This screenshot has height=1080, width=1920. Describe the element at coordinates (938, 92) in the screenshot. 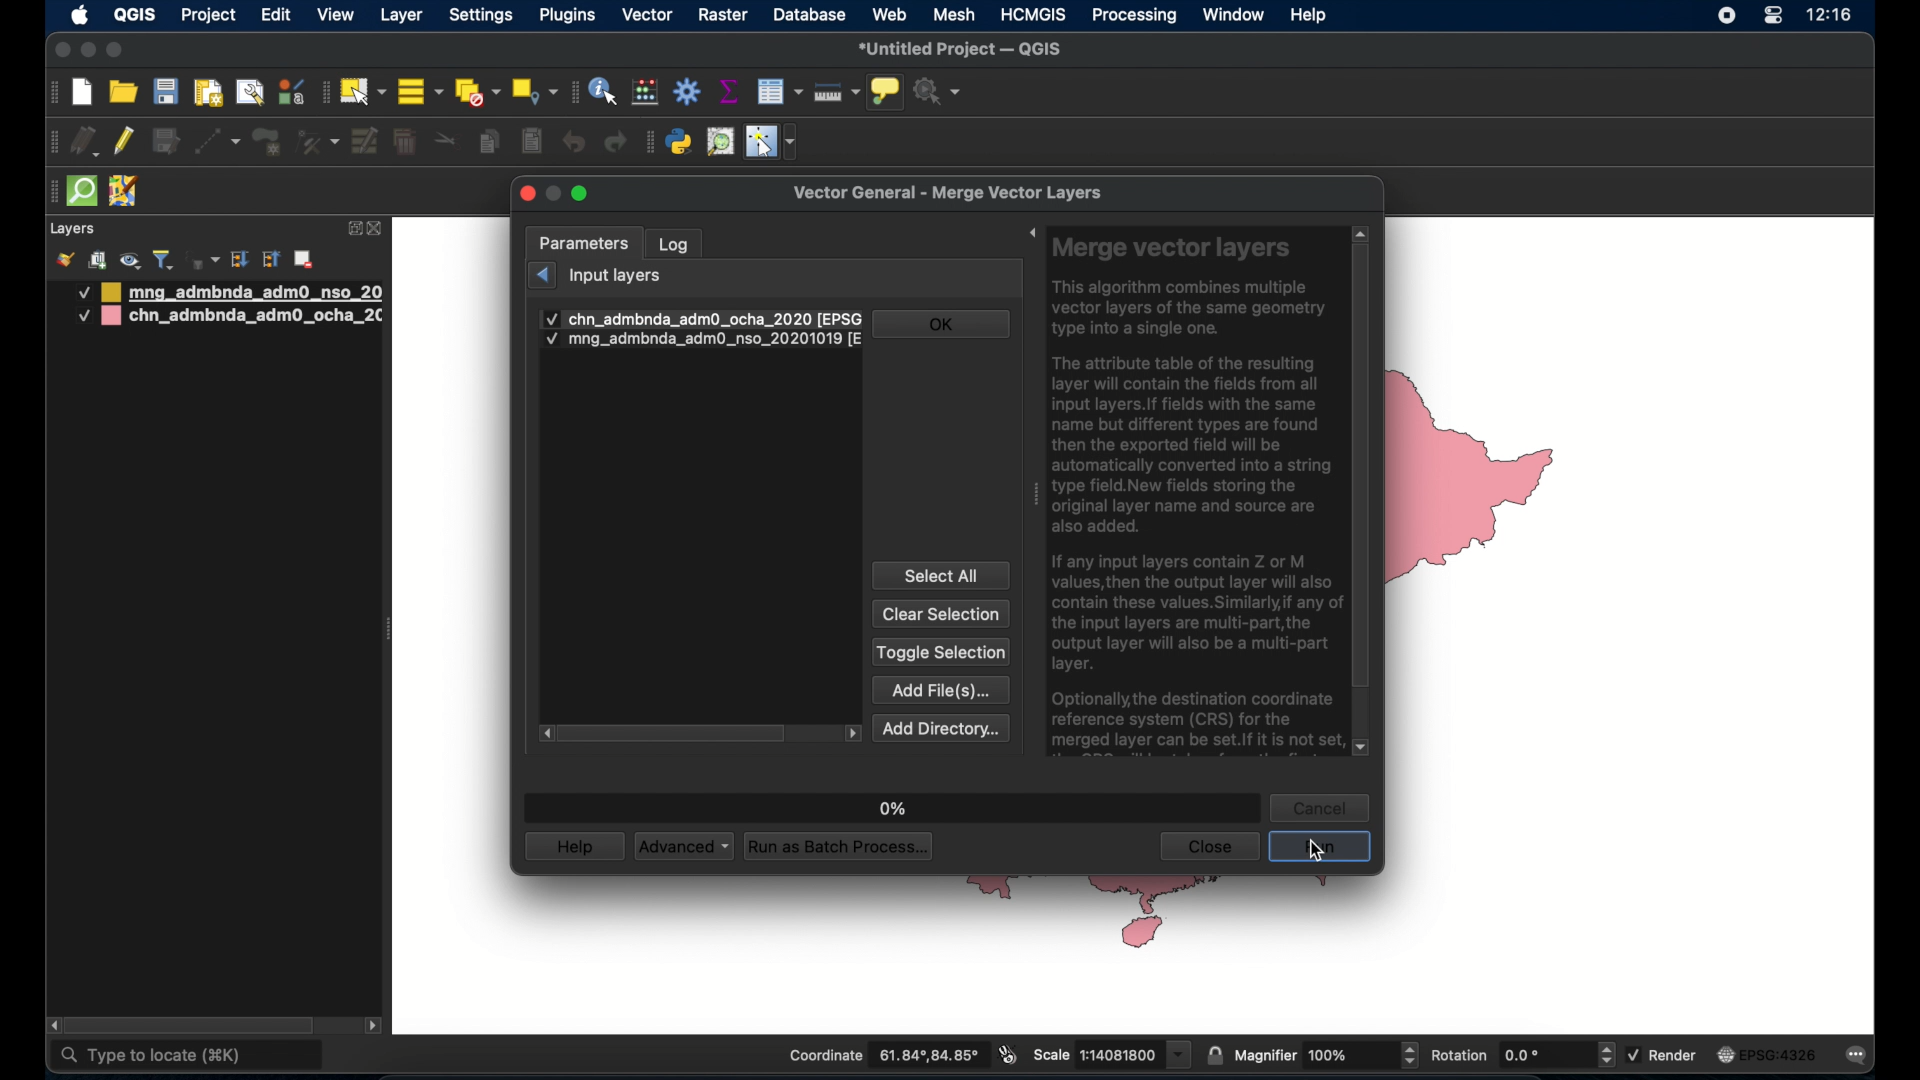

I see `no action selected` at that location.